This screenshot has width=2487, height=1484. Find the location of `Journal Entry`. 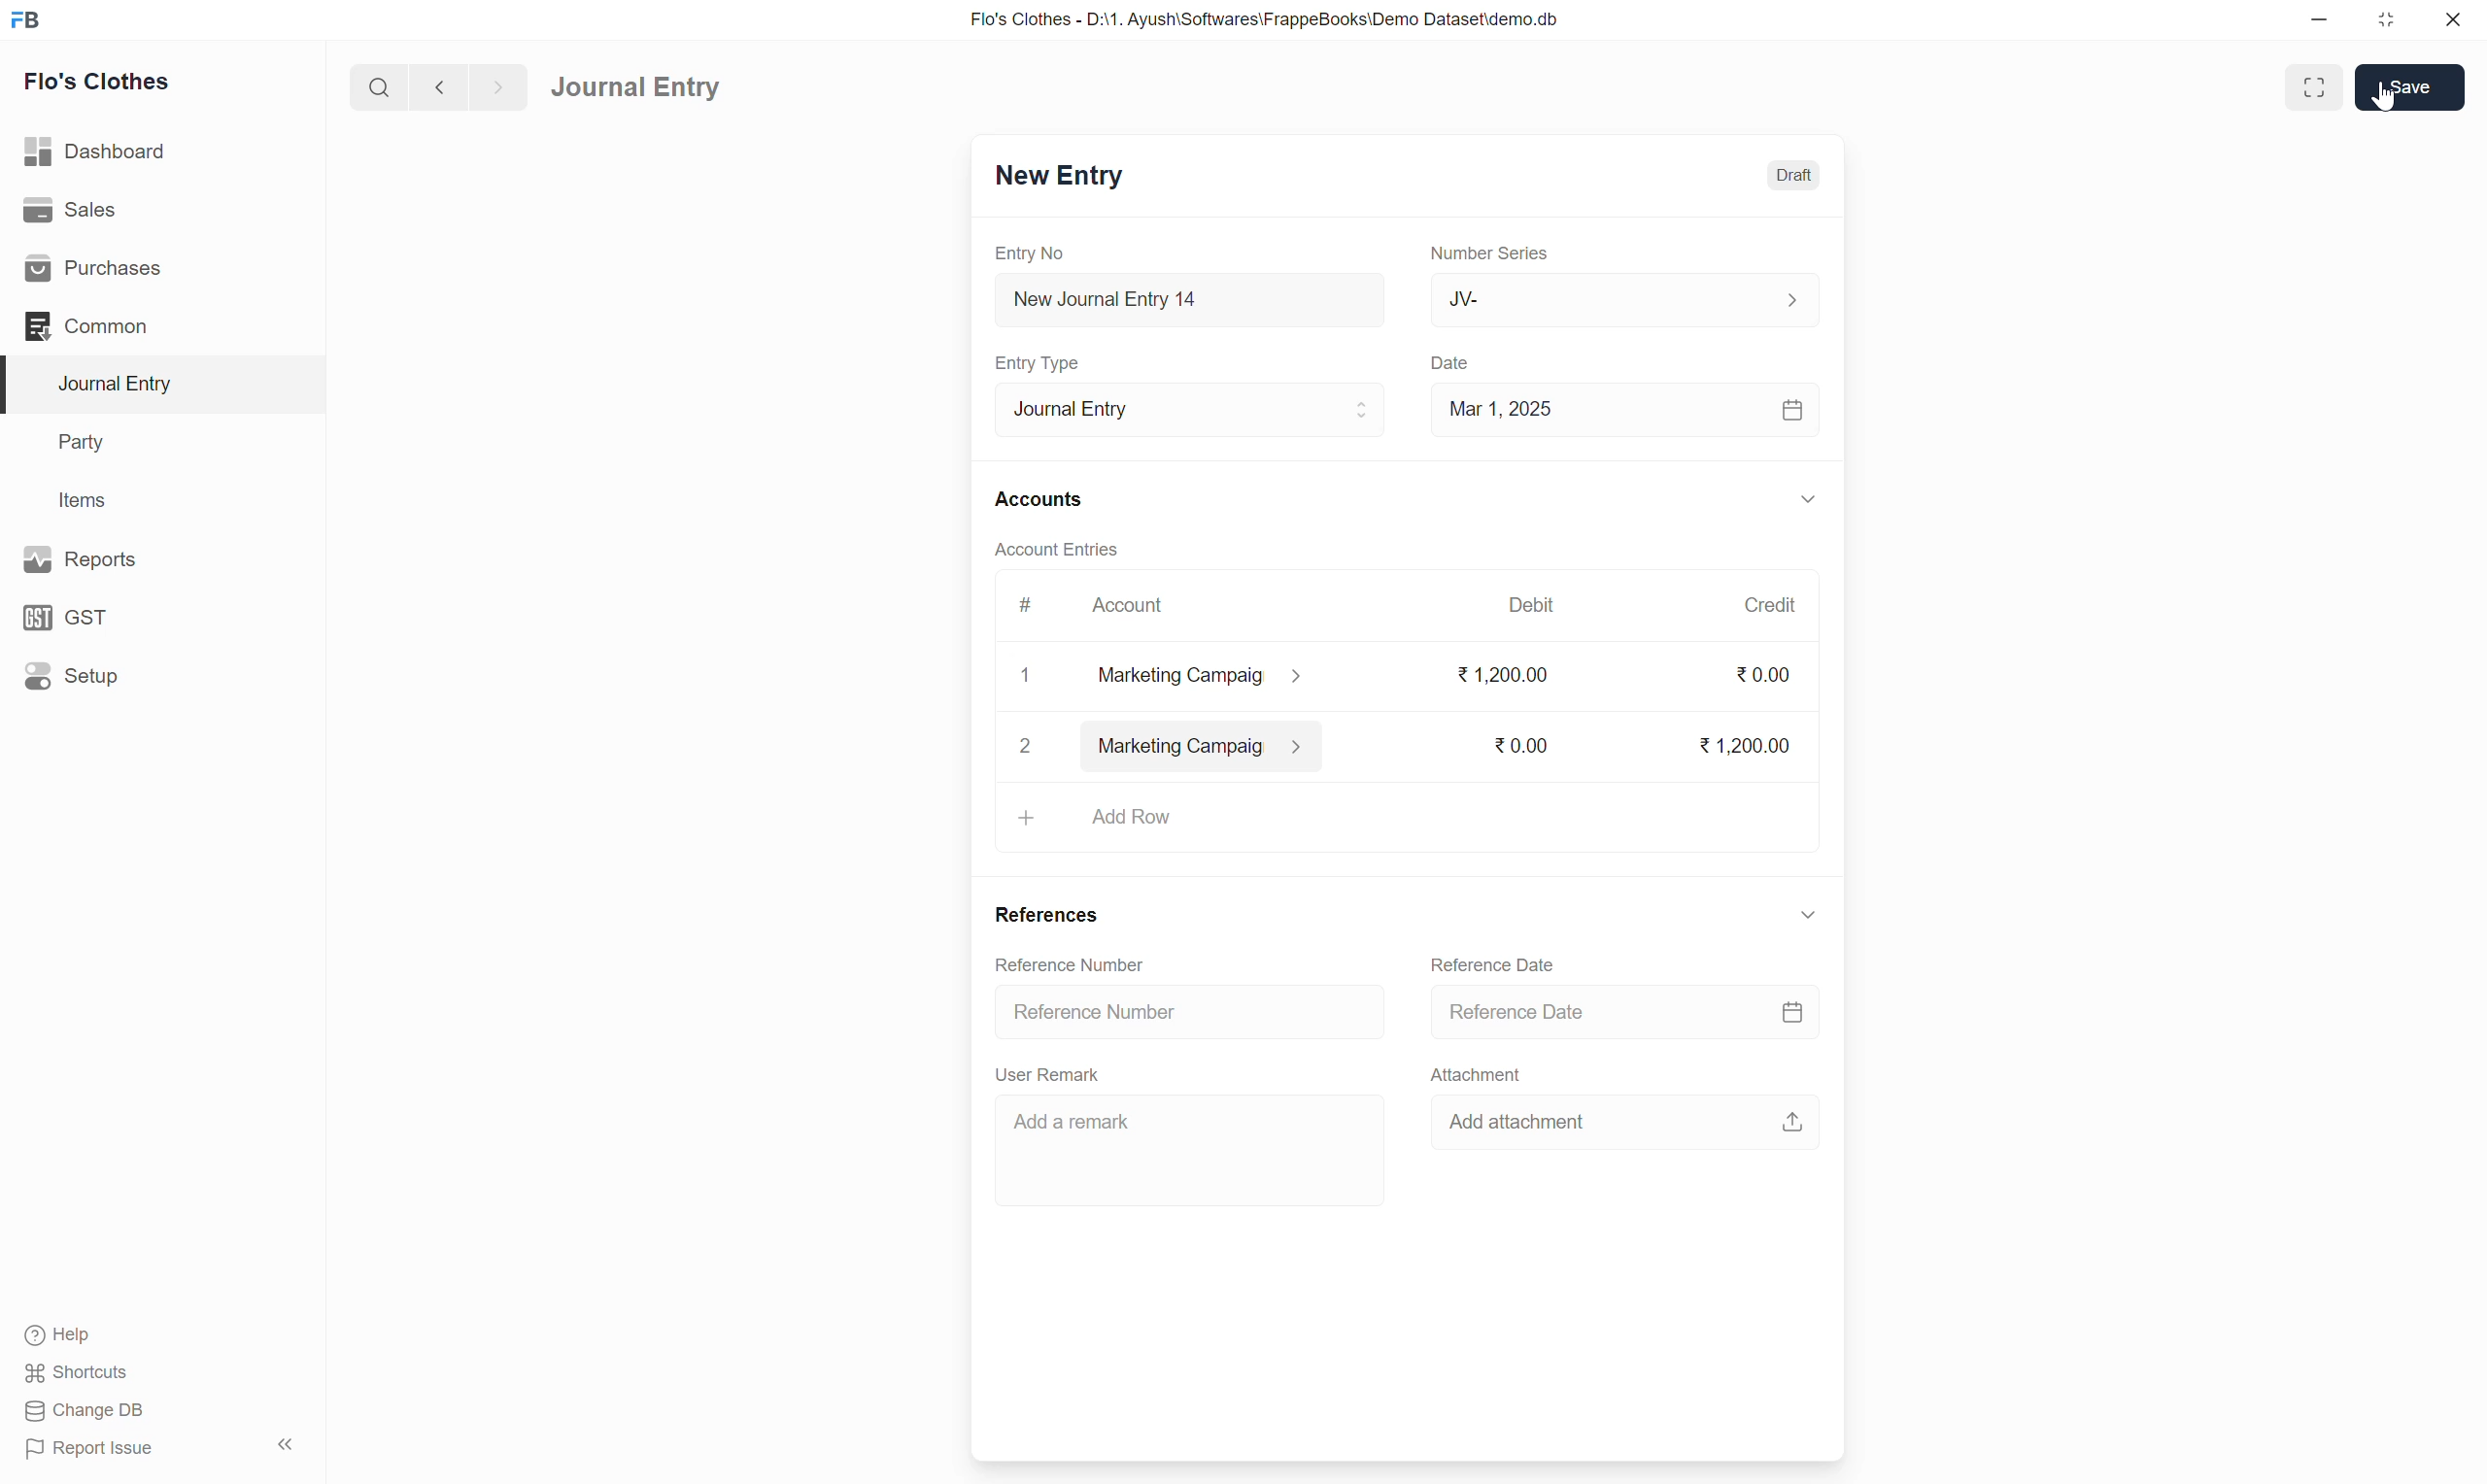

Journal Entry is located at coordinates (635, 88).